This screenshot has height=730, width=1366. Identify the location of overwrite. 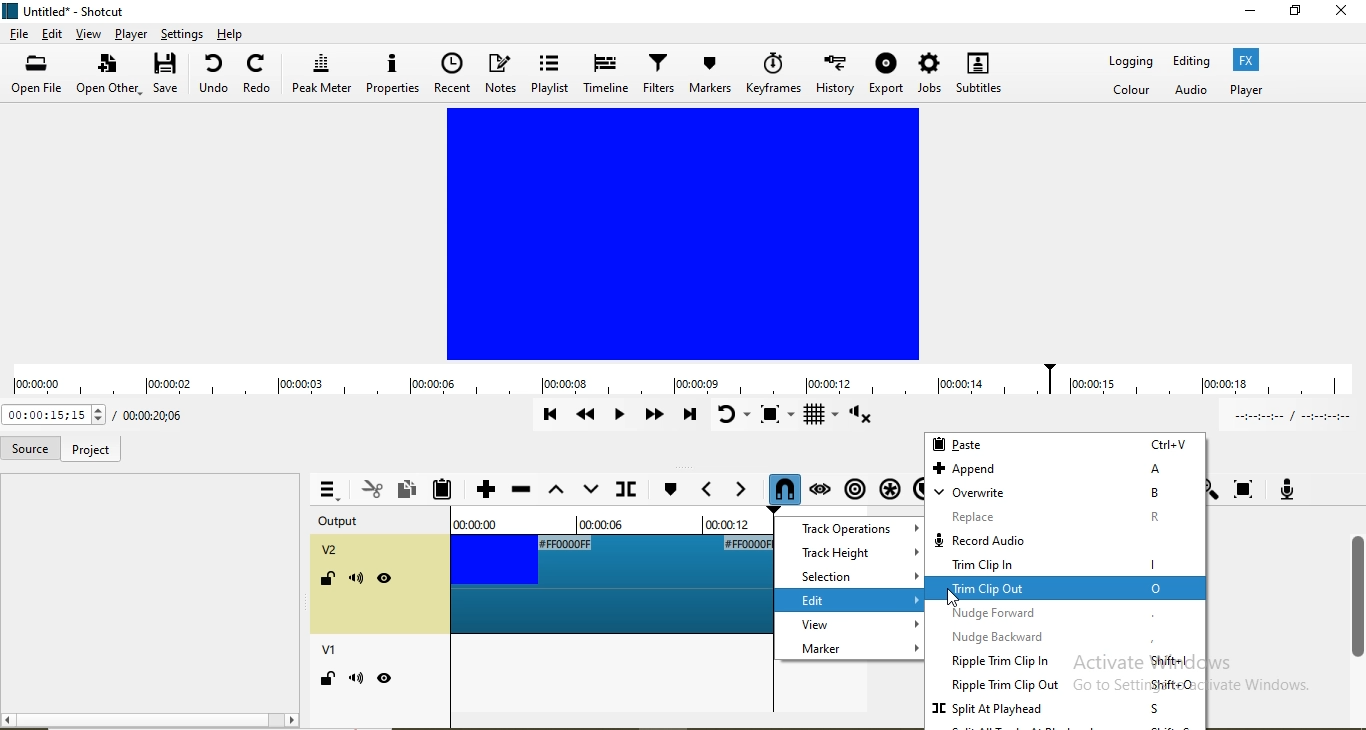
(1060, 493).